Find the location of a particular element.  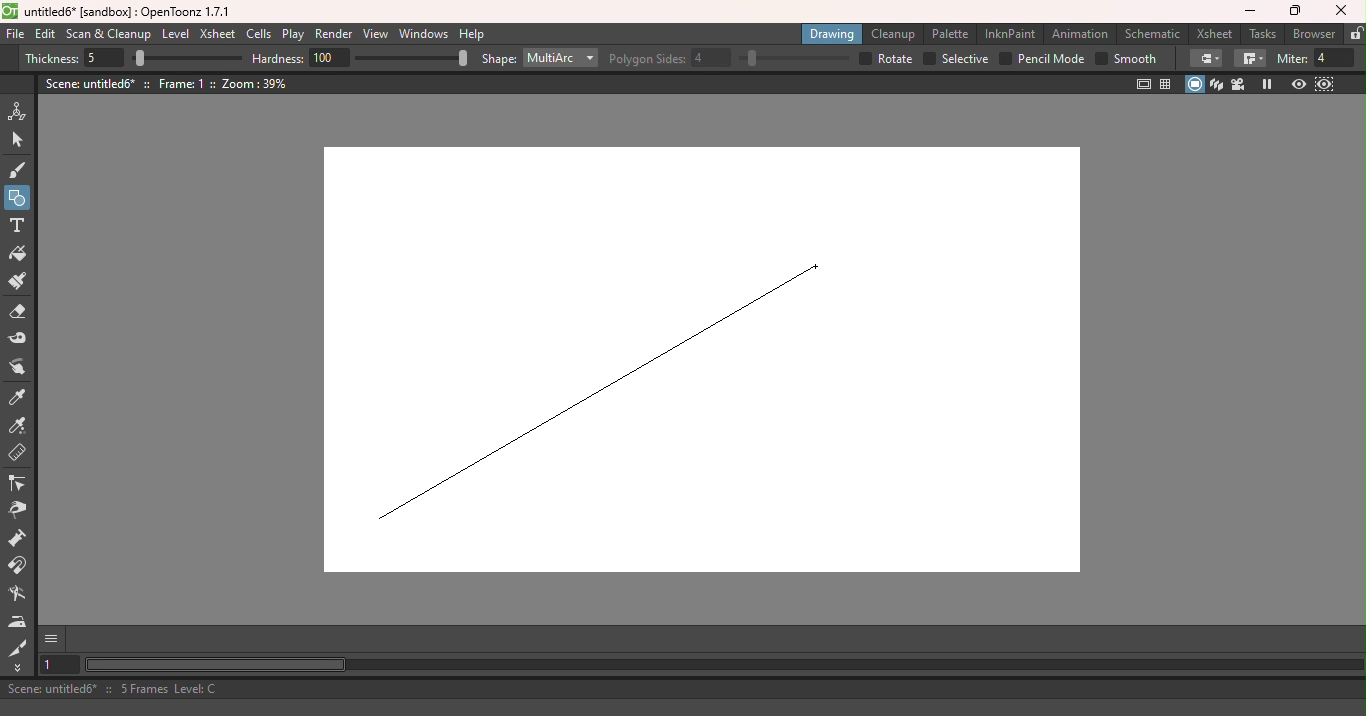

GUI Show/hide is located at coordinates (53, 639).